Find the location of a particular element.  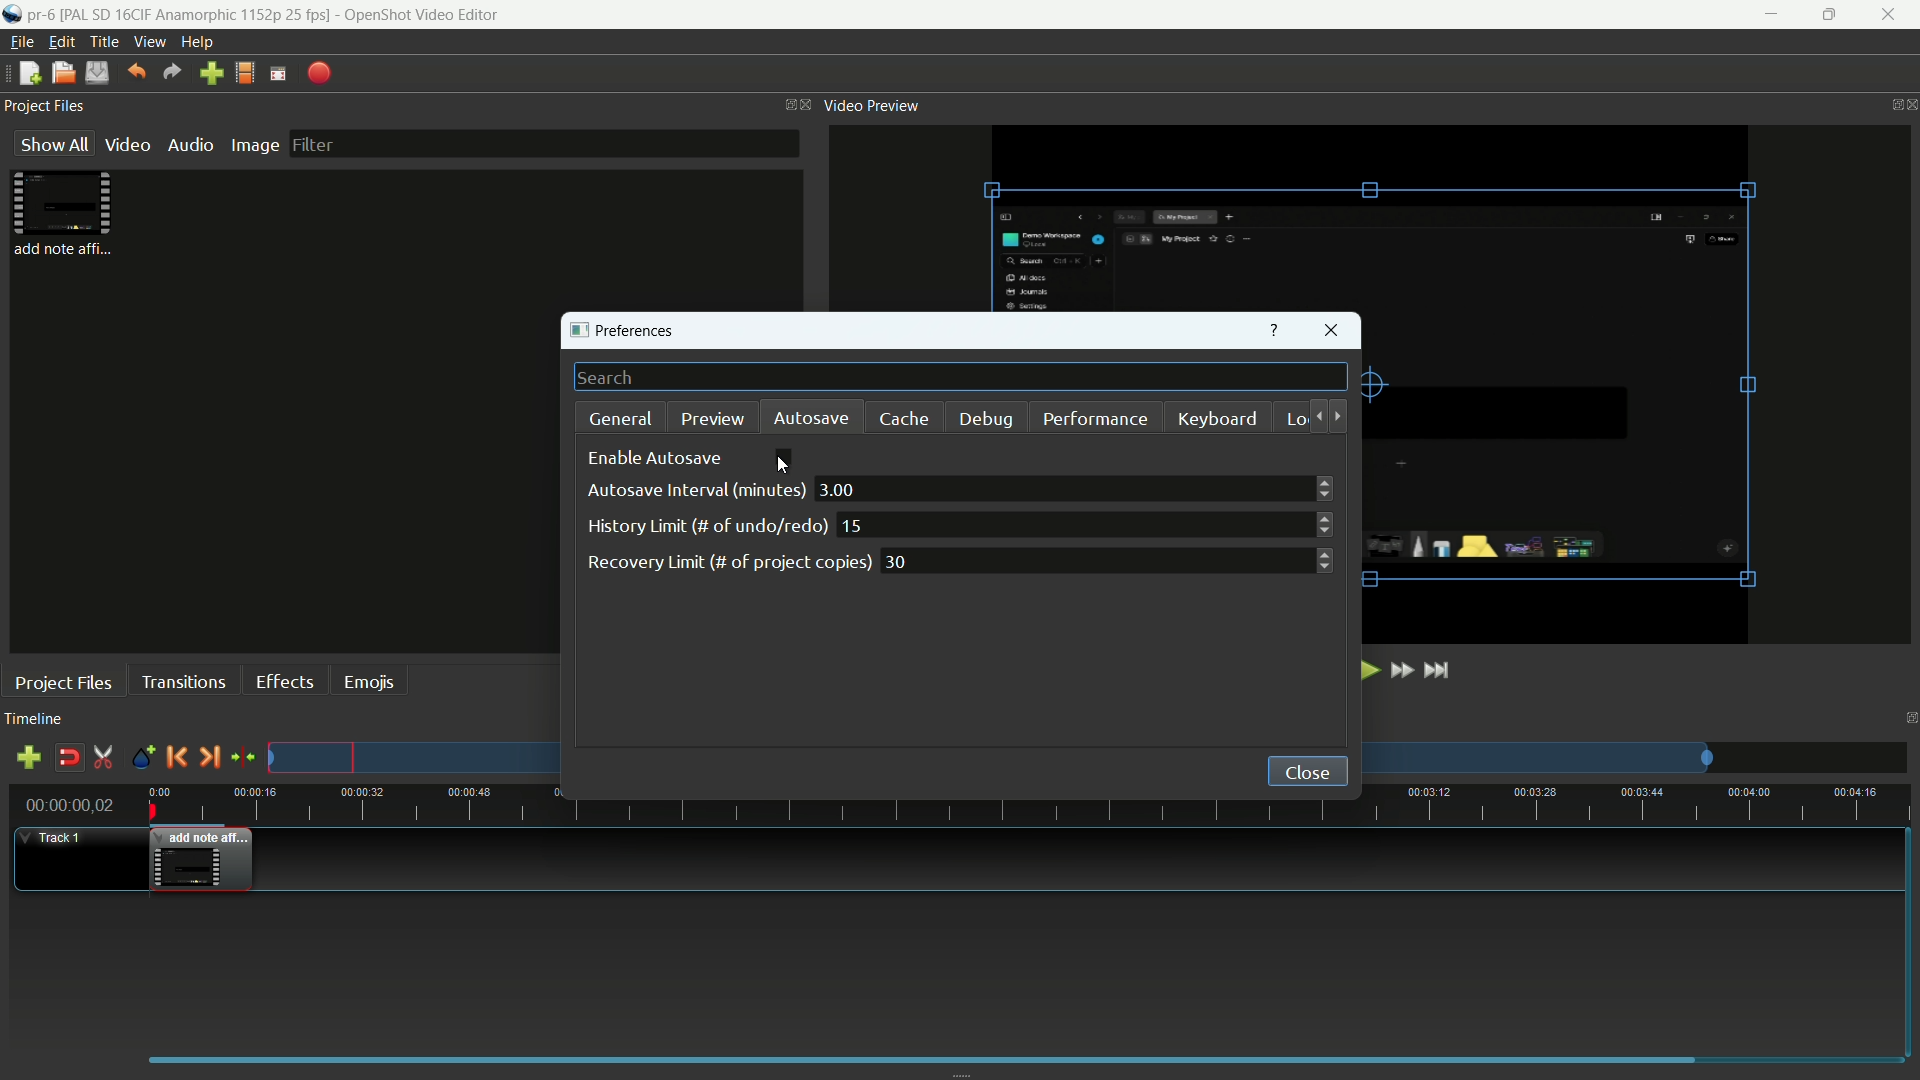

get help is located at coordinates (1276, 330).